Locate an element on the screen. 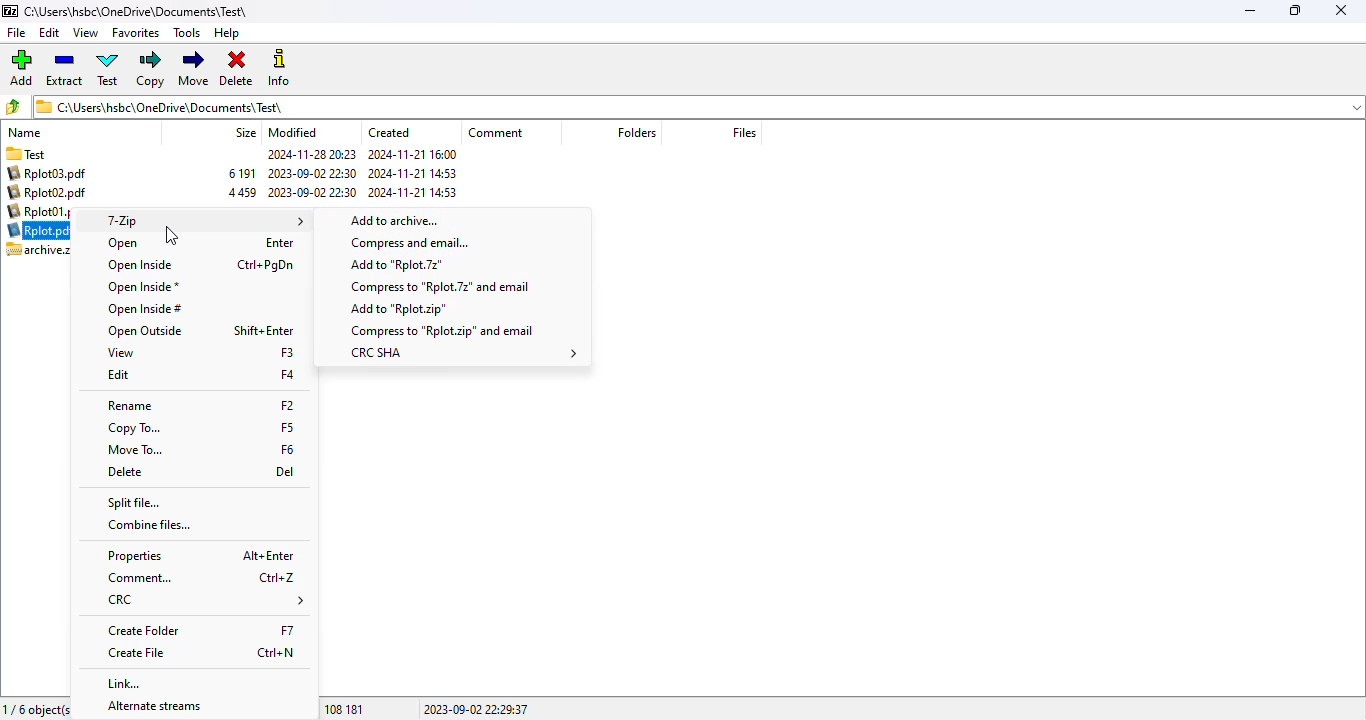 The height and width of the screenshot is (720, 1366). 1/6 object(s) selected is located at coordinates (36, 708).